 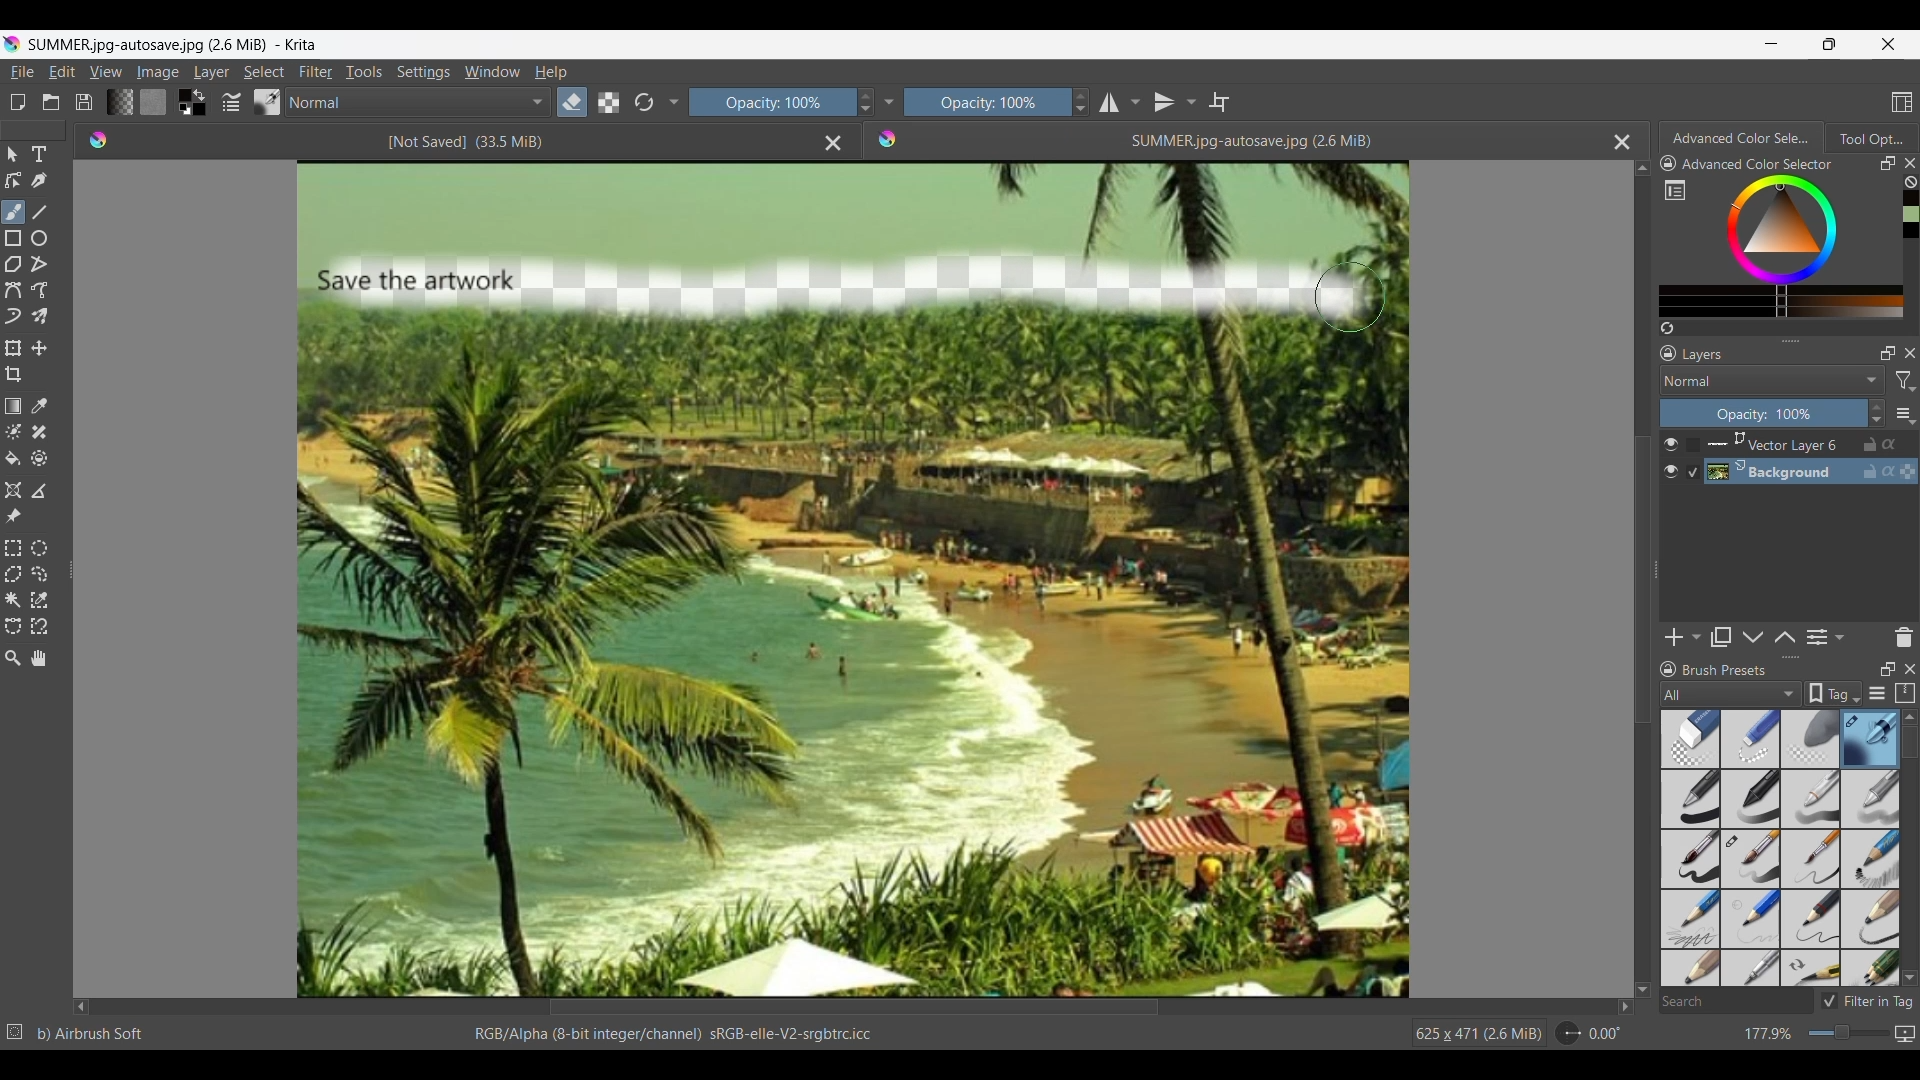 I want to click on Magnetic curve selection tool, so click(x=39, y=626).